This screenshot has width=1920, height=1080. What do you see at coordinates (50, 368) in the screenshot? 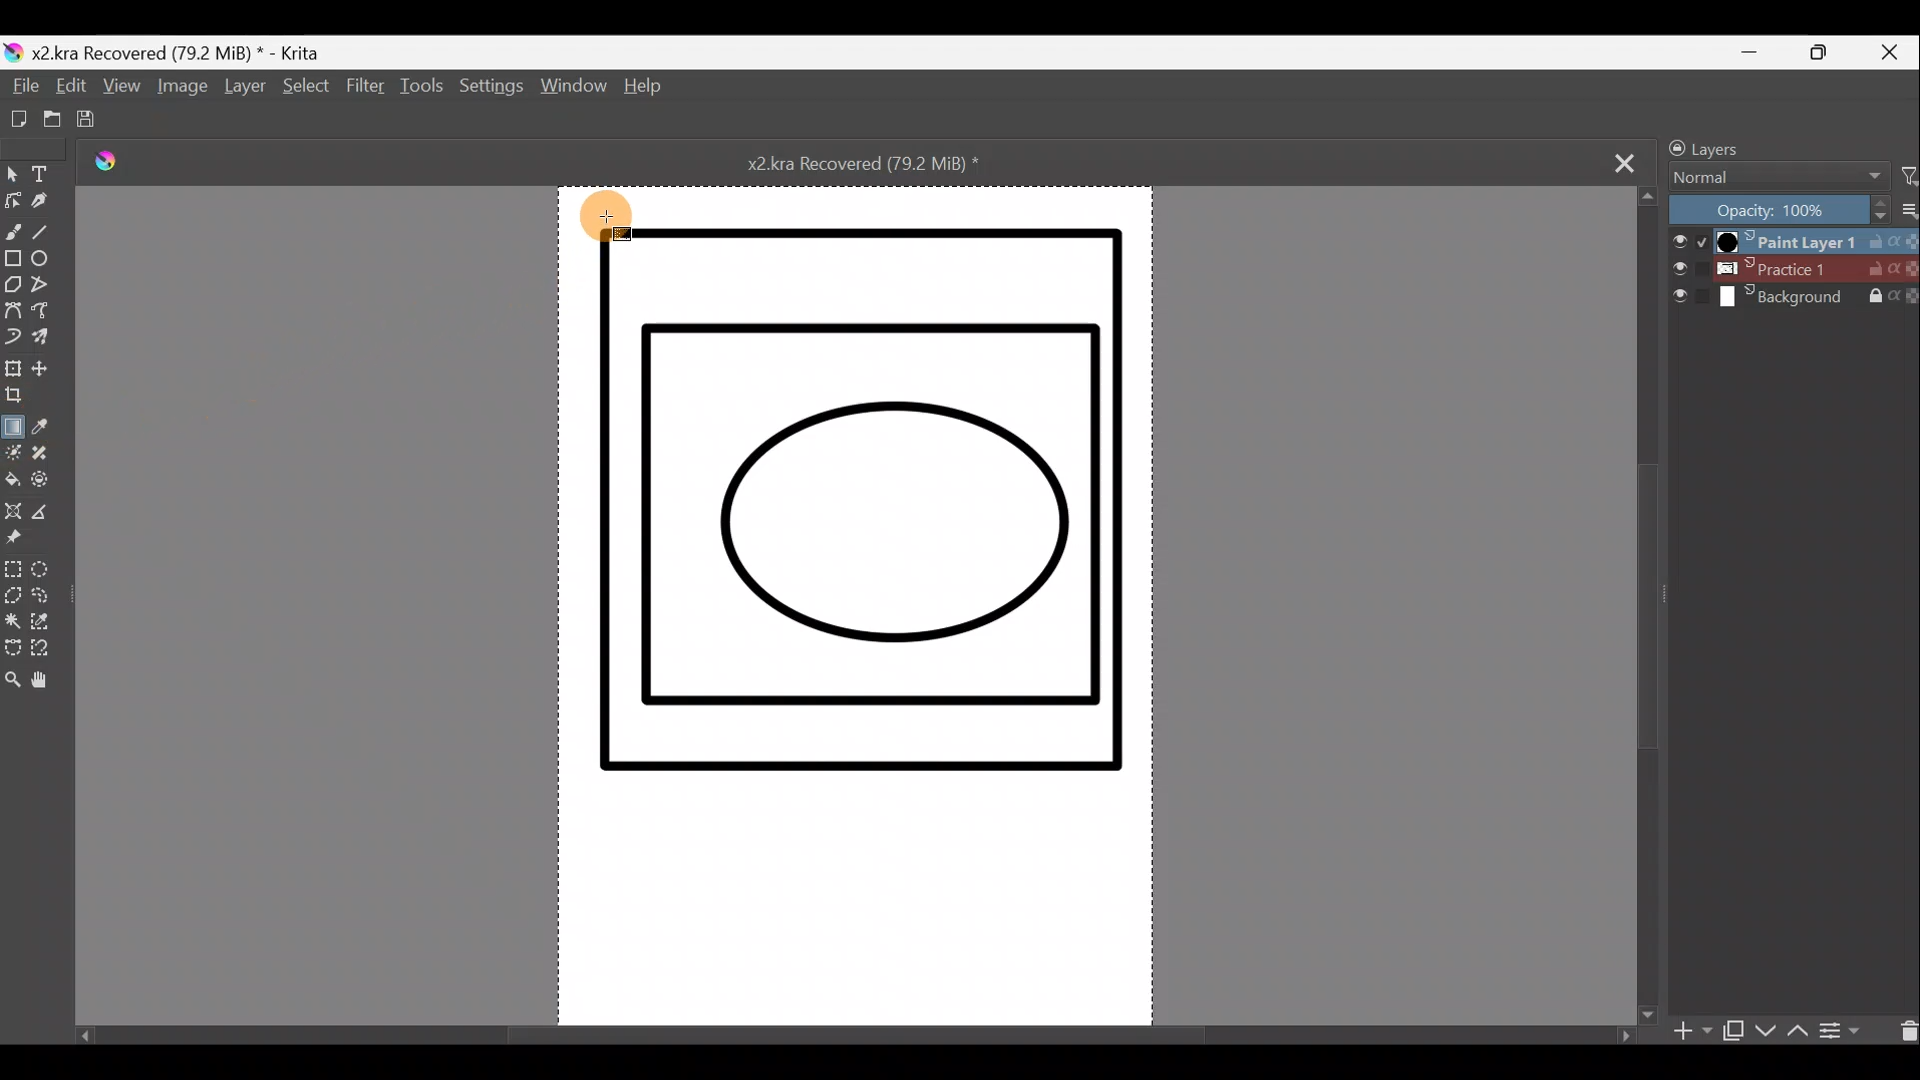
I see `Move a layer` at bounding box center [50, 368].